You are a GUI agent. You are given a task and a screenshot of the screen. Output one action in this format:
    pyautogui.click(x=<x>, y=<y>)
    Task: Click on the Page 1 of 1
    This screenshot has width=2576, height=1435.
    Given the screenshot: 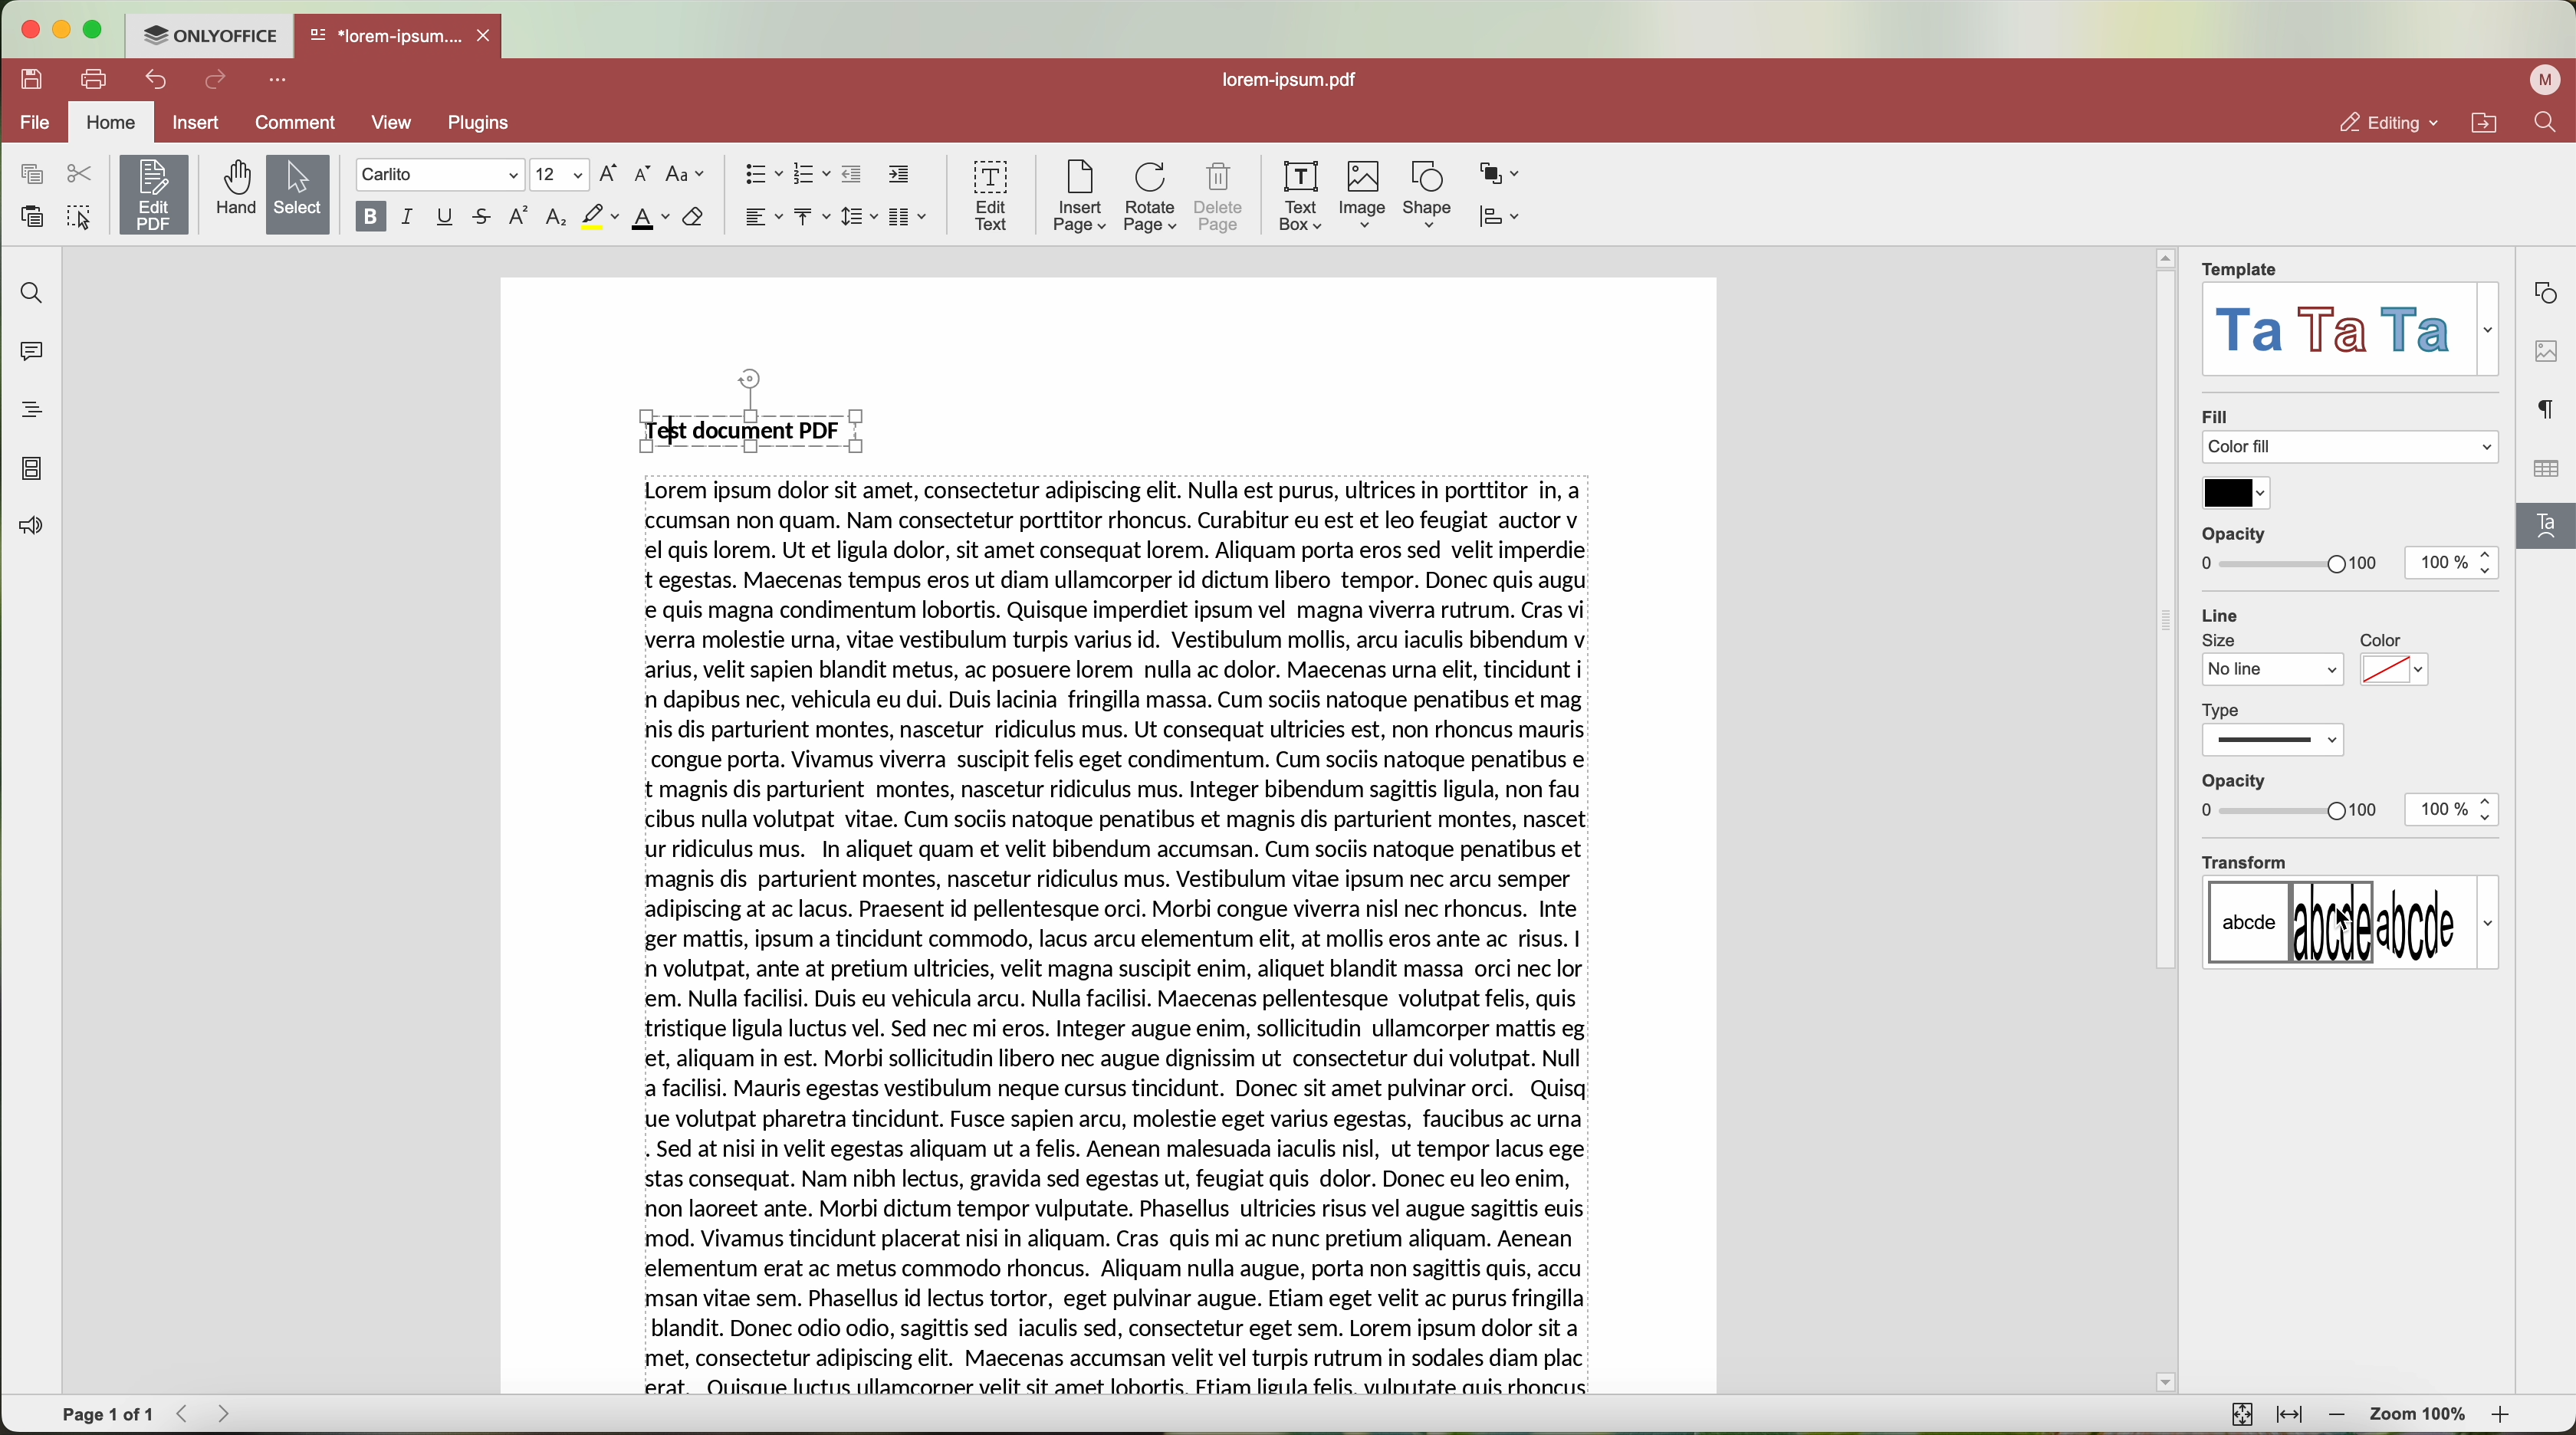 What is the action you would take?
    pyautogui.click(x=108, y=1416)
    